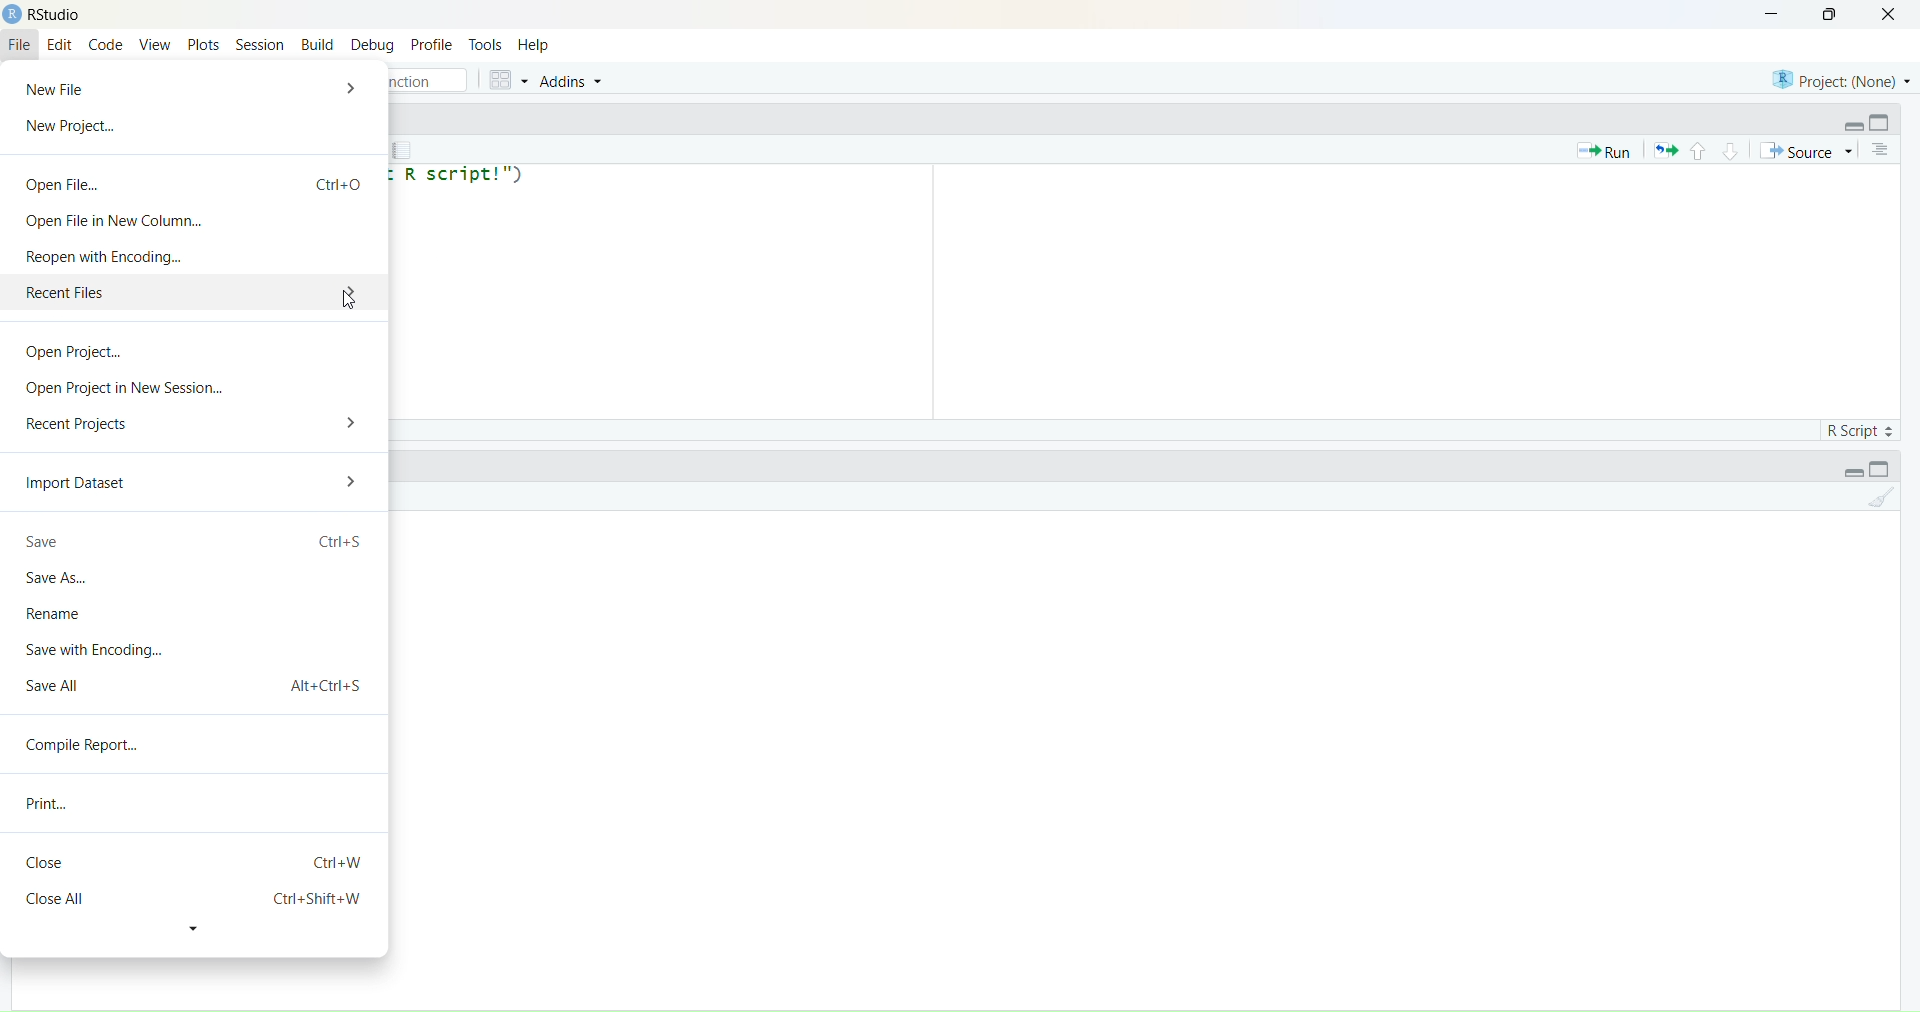  Describe the element at coordinates (487, 44) in the screenshot. I see `Tools` at that location.